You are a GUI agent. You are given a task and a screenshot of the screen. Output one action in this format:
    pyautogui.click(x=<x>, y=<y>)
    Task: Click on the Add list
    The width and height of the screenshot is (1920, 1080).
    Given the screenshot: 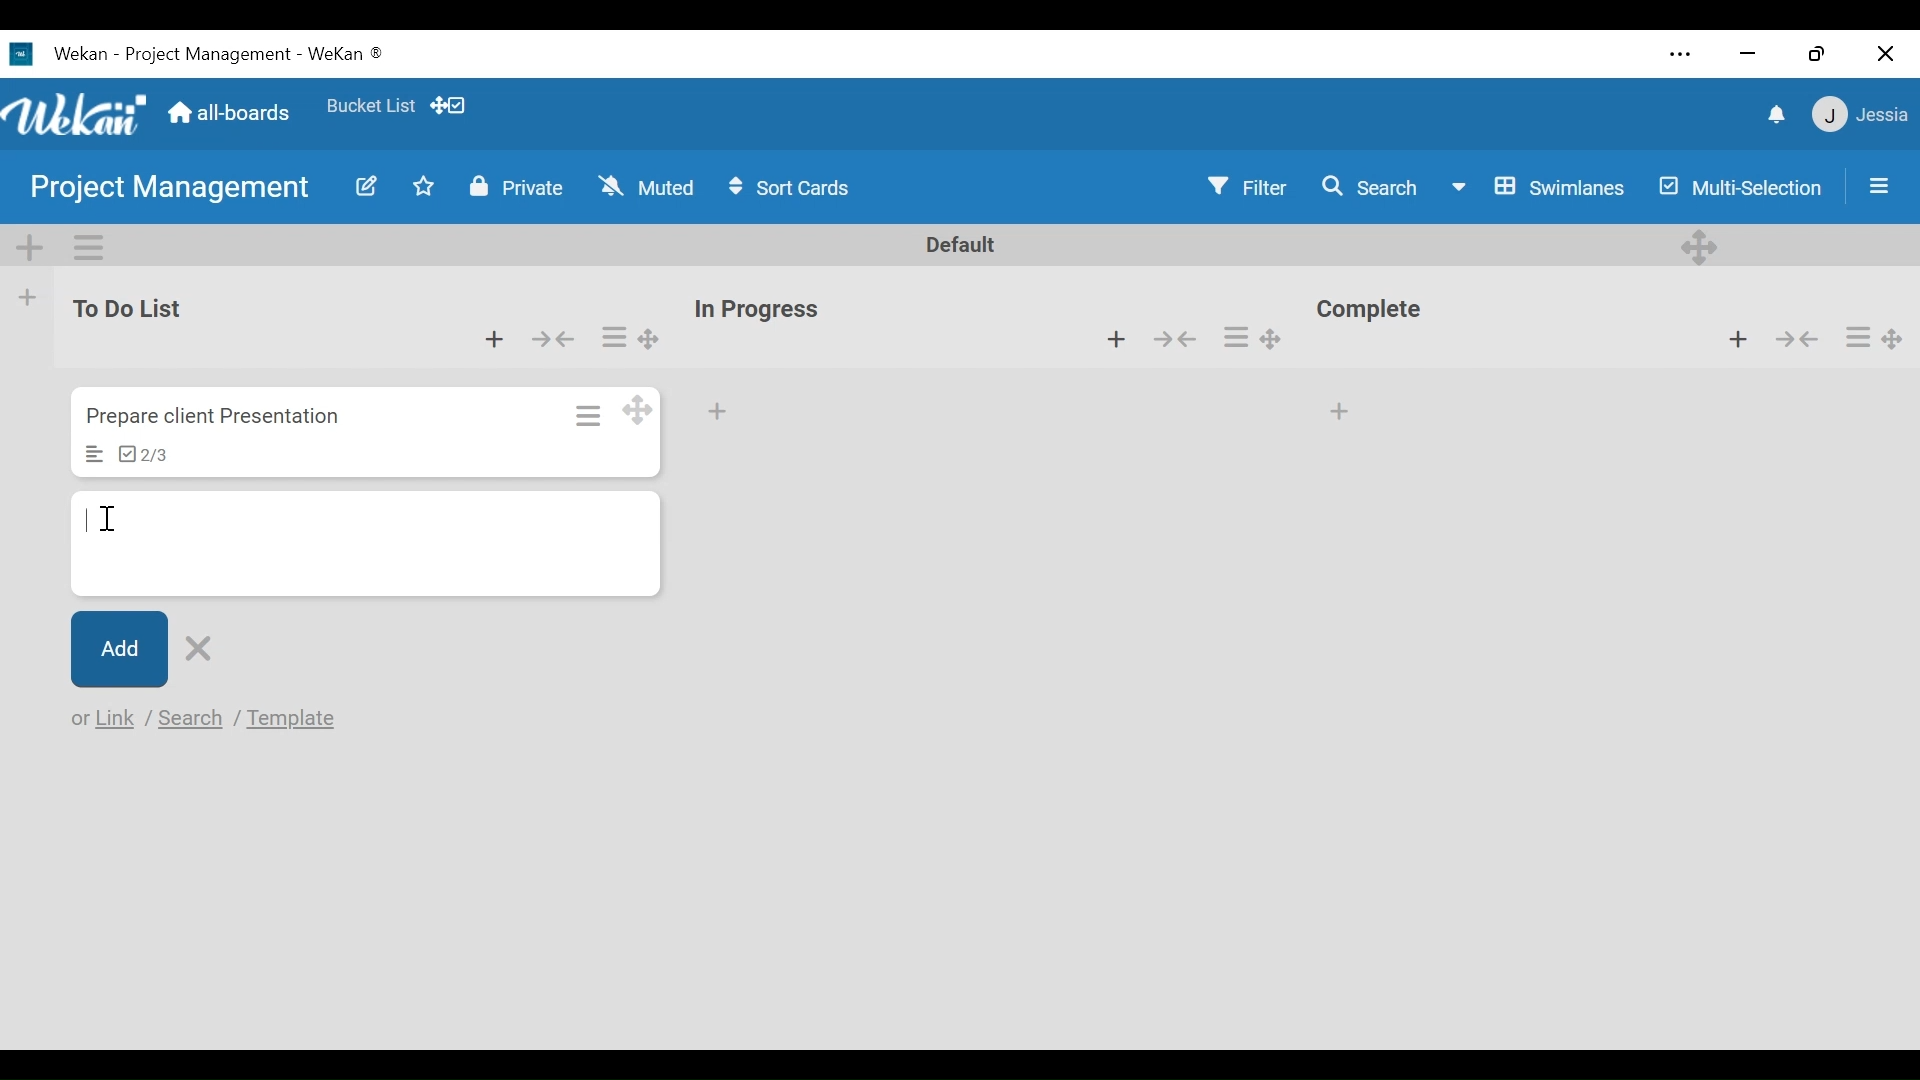 What is the action you would take?
    pyautogui.click(x=29, y=297)
    